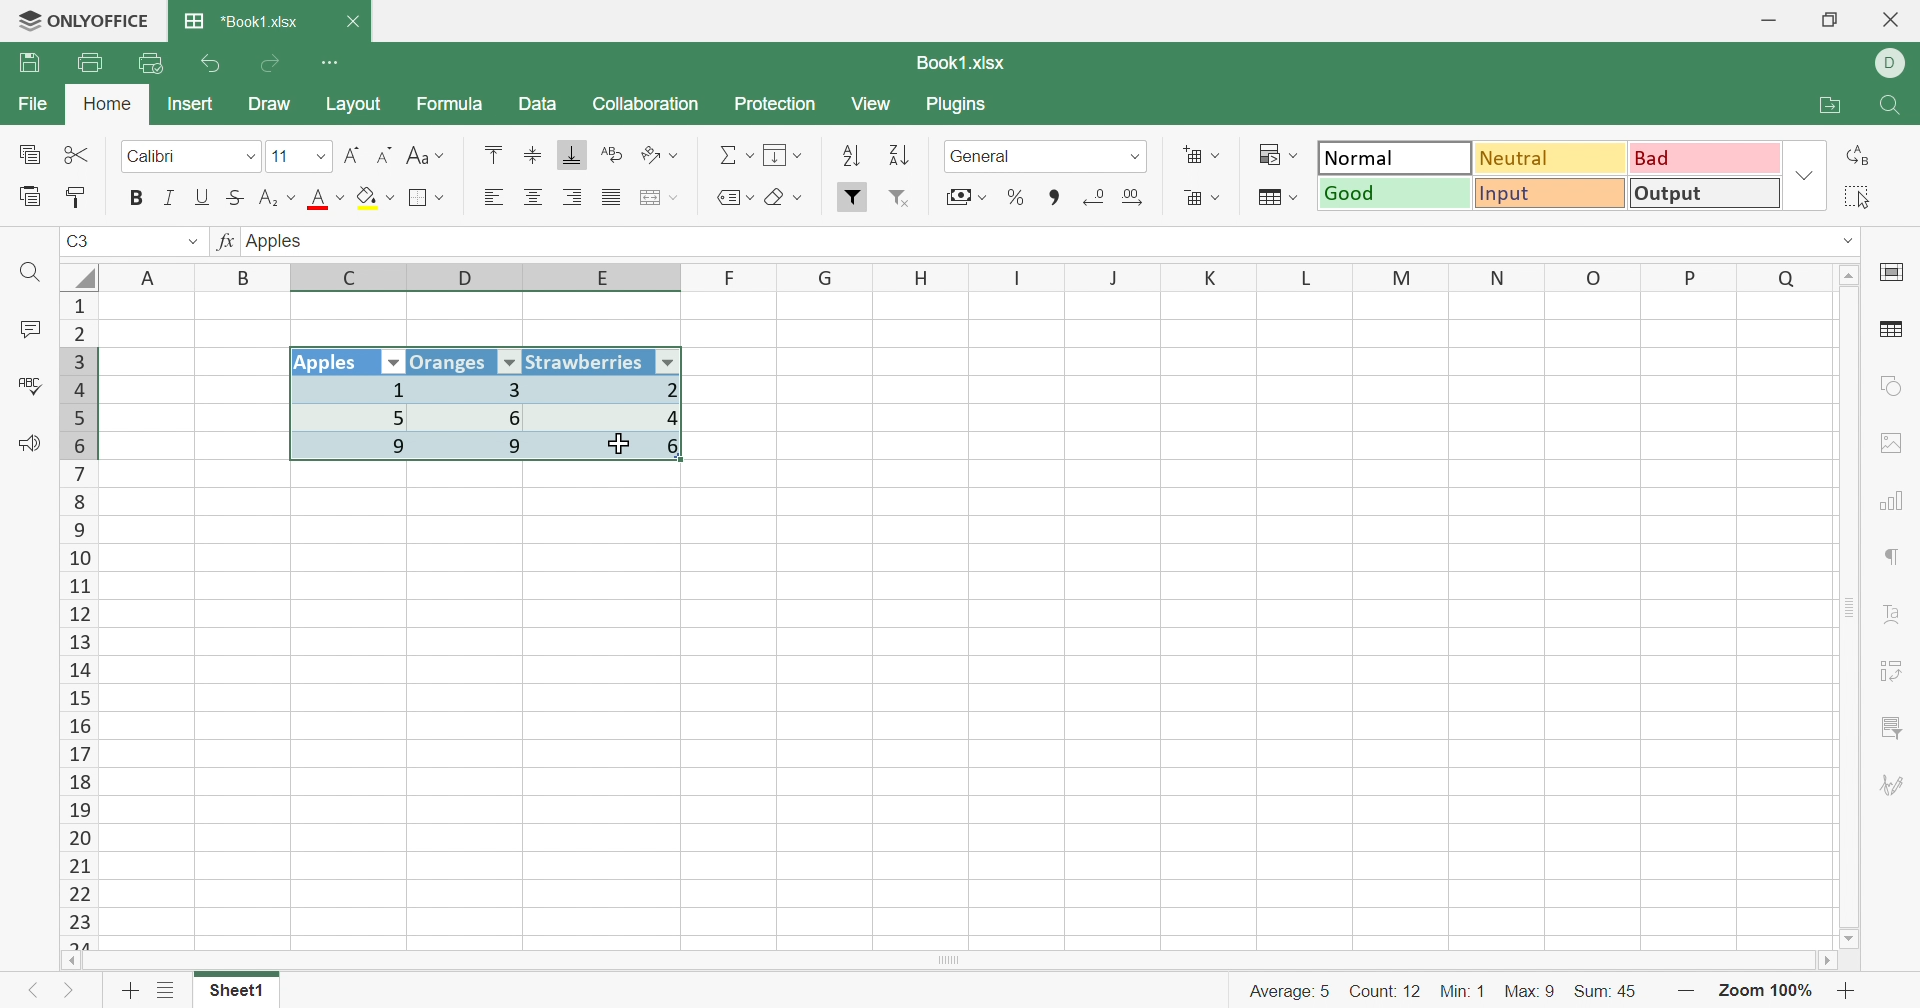  What do you see at coordinates (670, 361) in the screenshot?
I see `Autofilter` at bounding box center [670, 361].